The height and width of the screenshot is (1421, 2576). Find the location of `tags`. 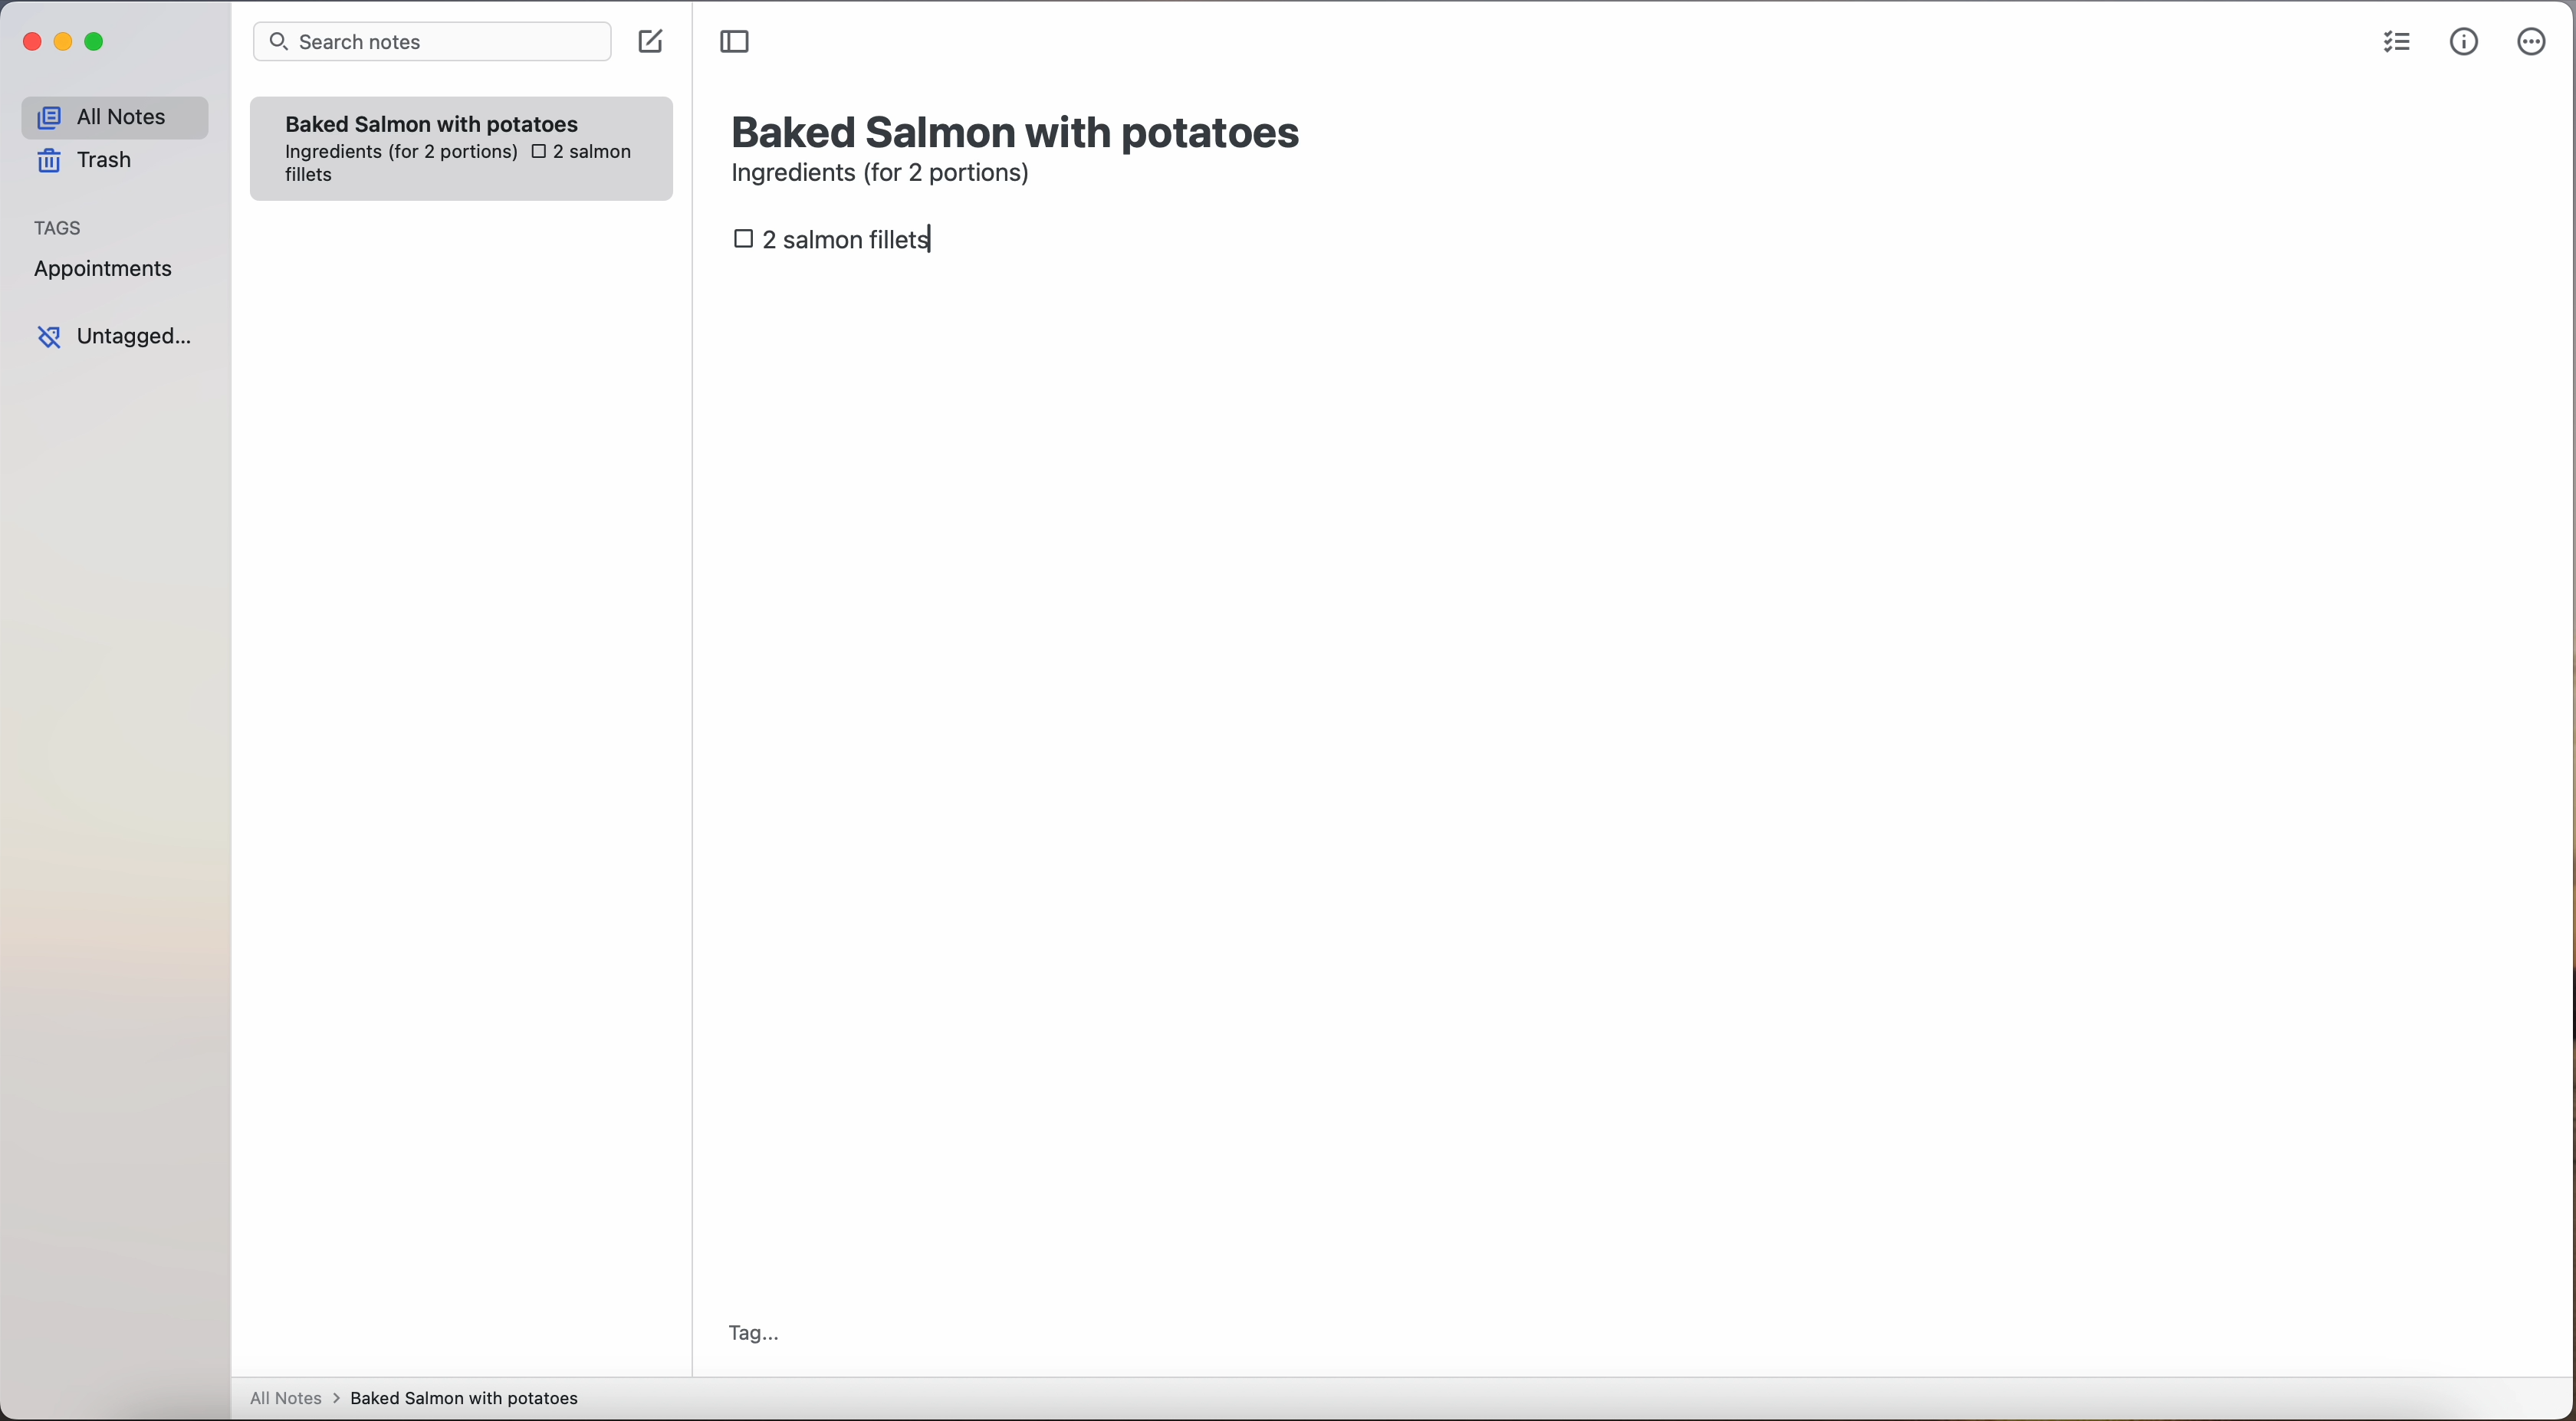

tags is located at coordinates (59, 225).